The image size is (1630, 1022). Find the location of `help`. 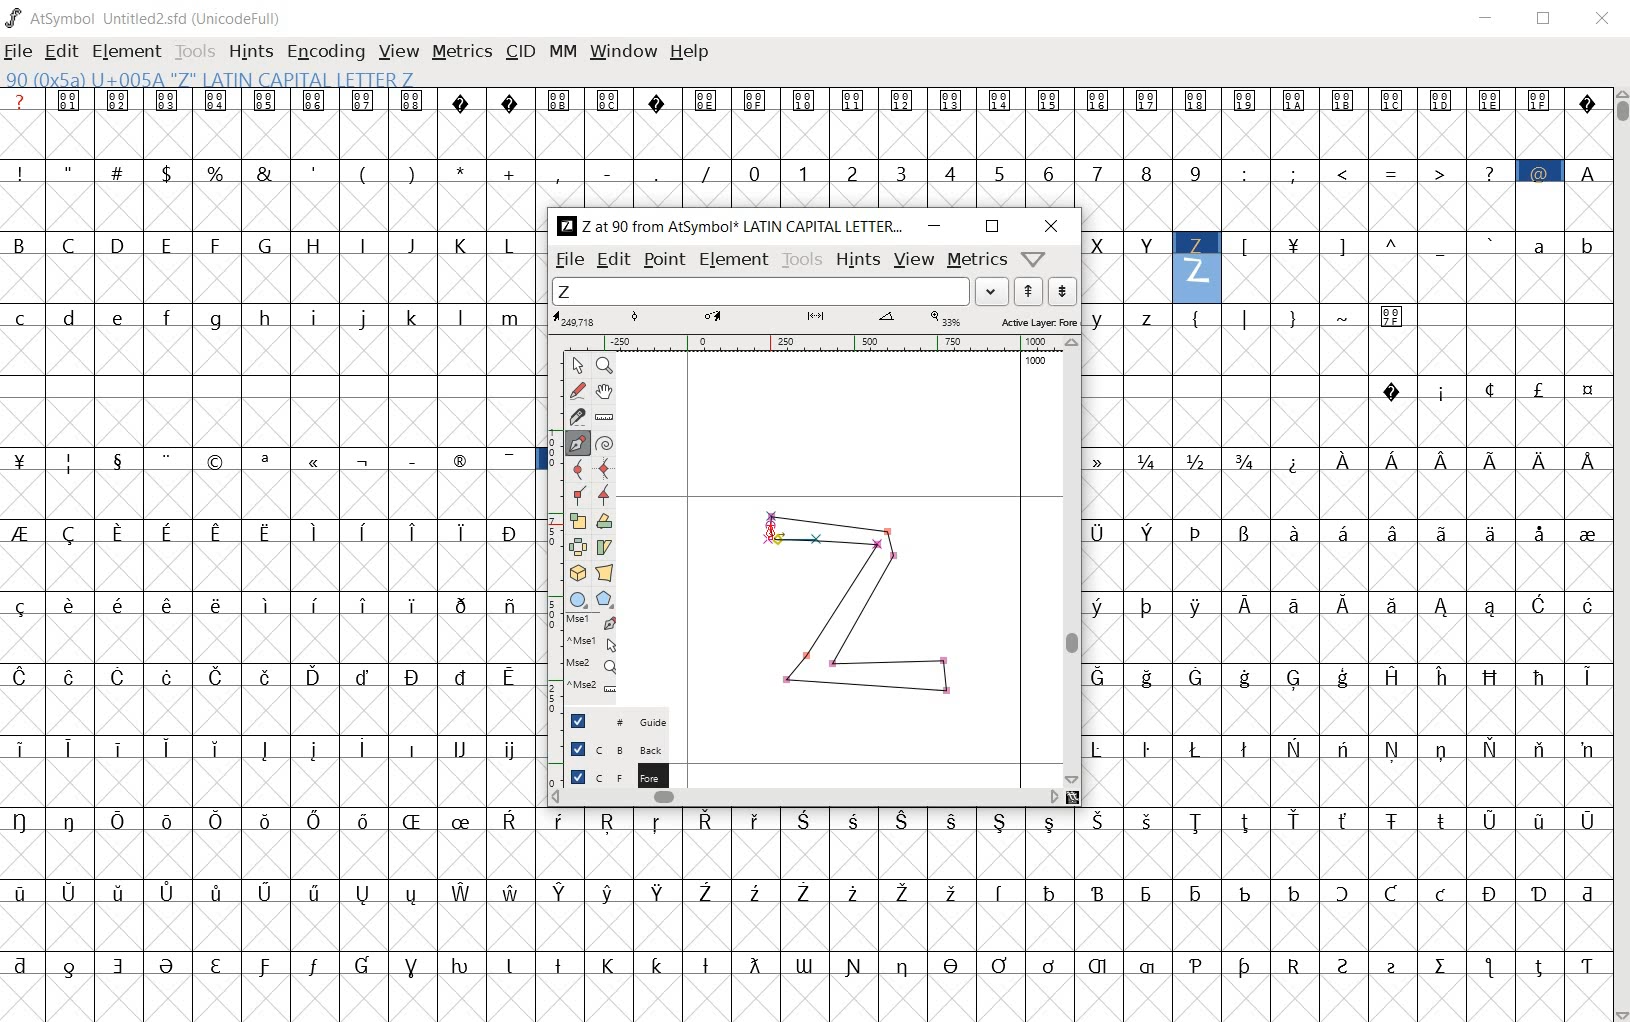

help is located at coordinates (691, 52).